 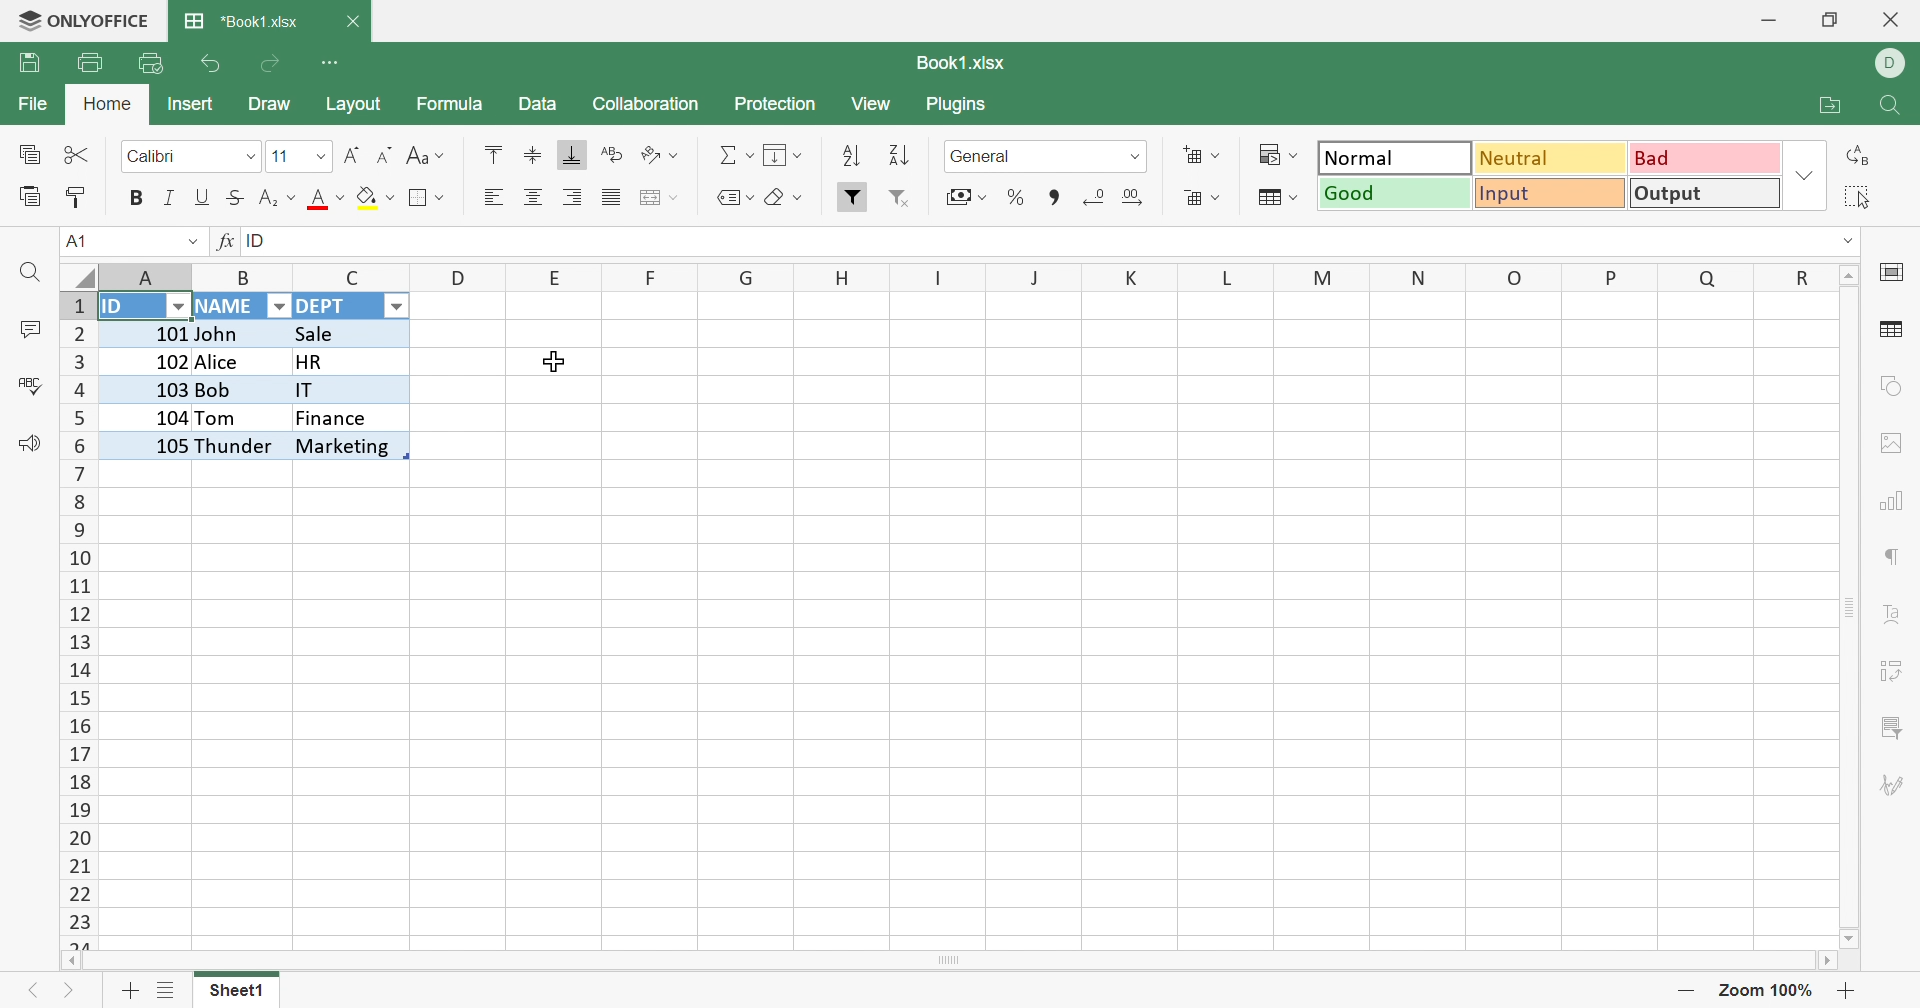 What do you see at coordinates (649, 105) in the screenshot?
I see `Collaboration` at bounding box center [649, 105].